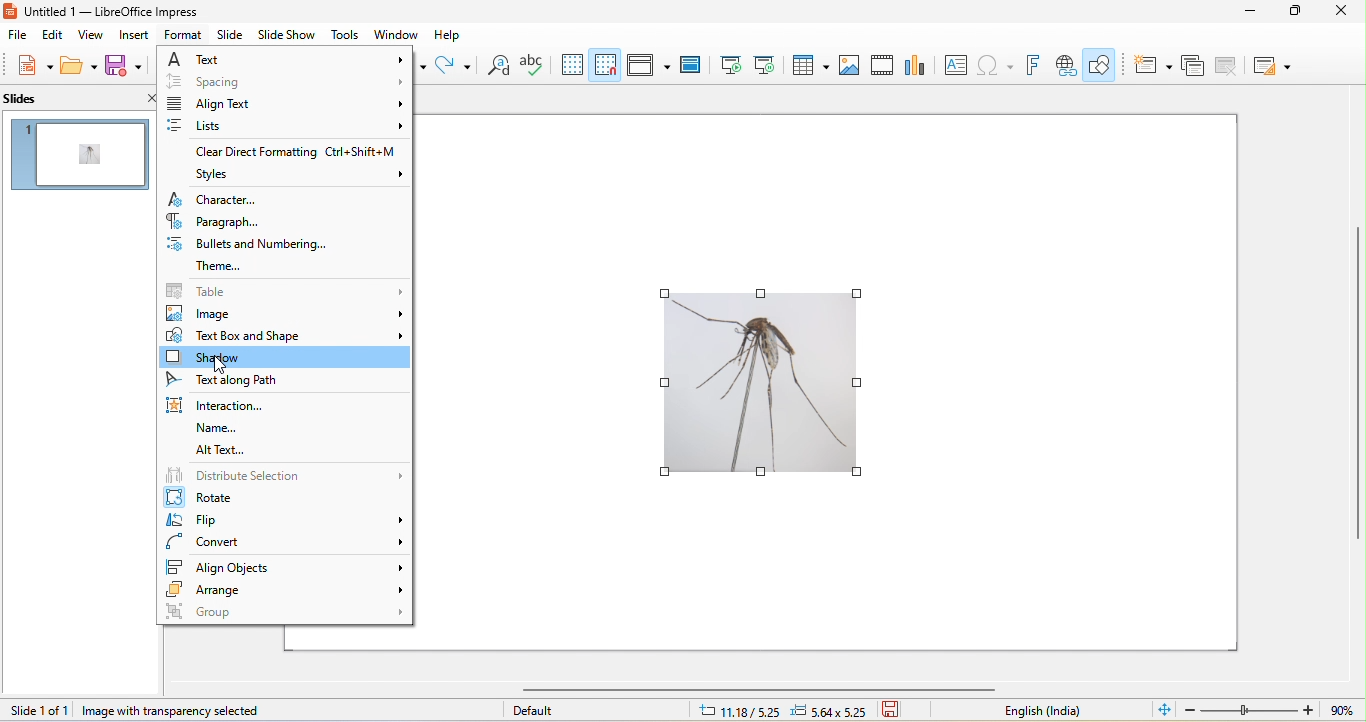  What do you see at coordinates (172, 711) in the screenshot?
I see `image with transparency selected` at bounding box center [172, 711].